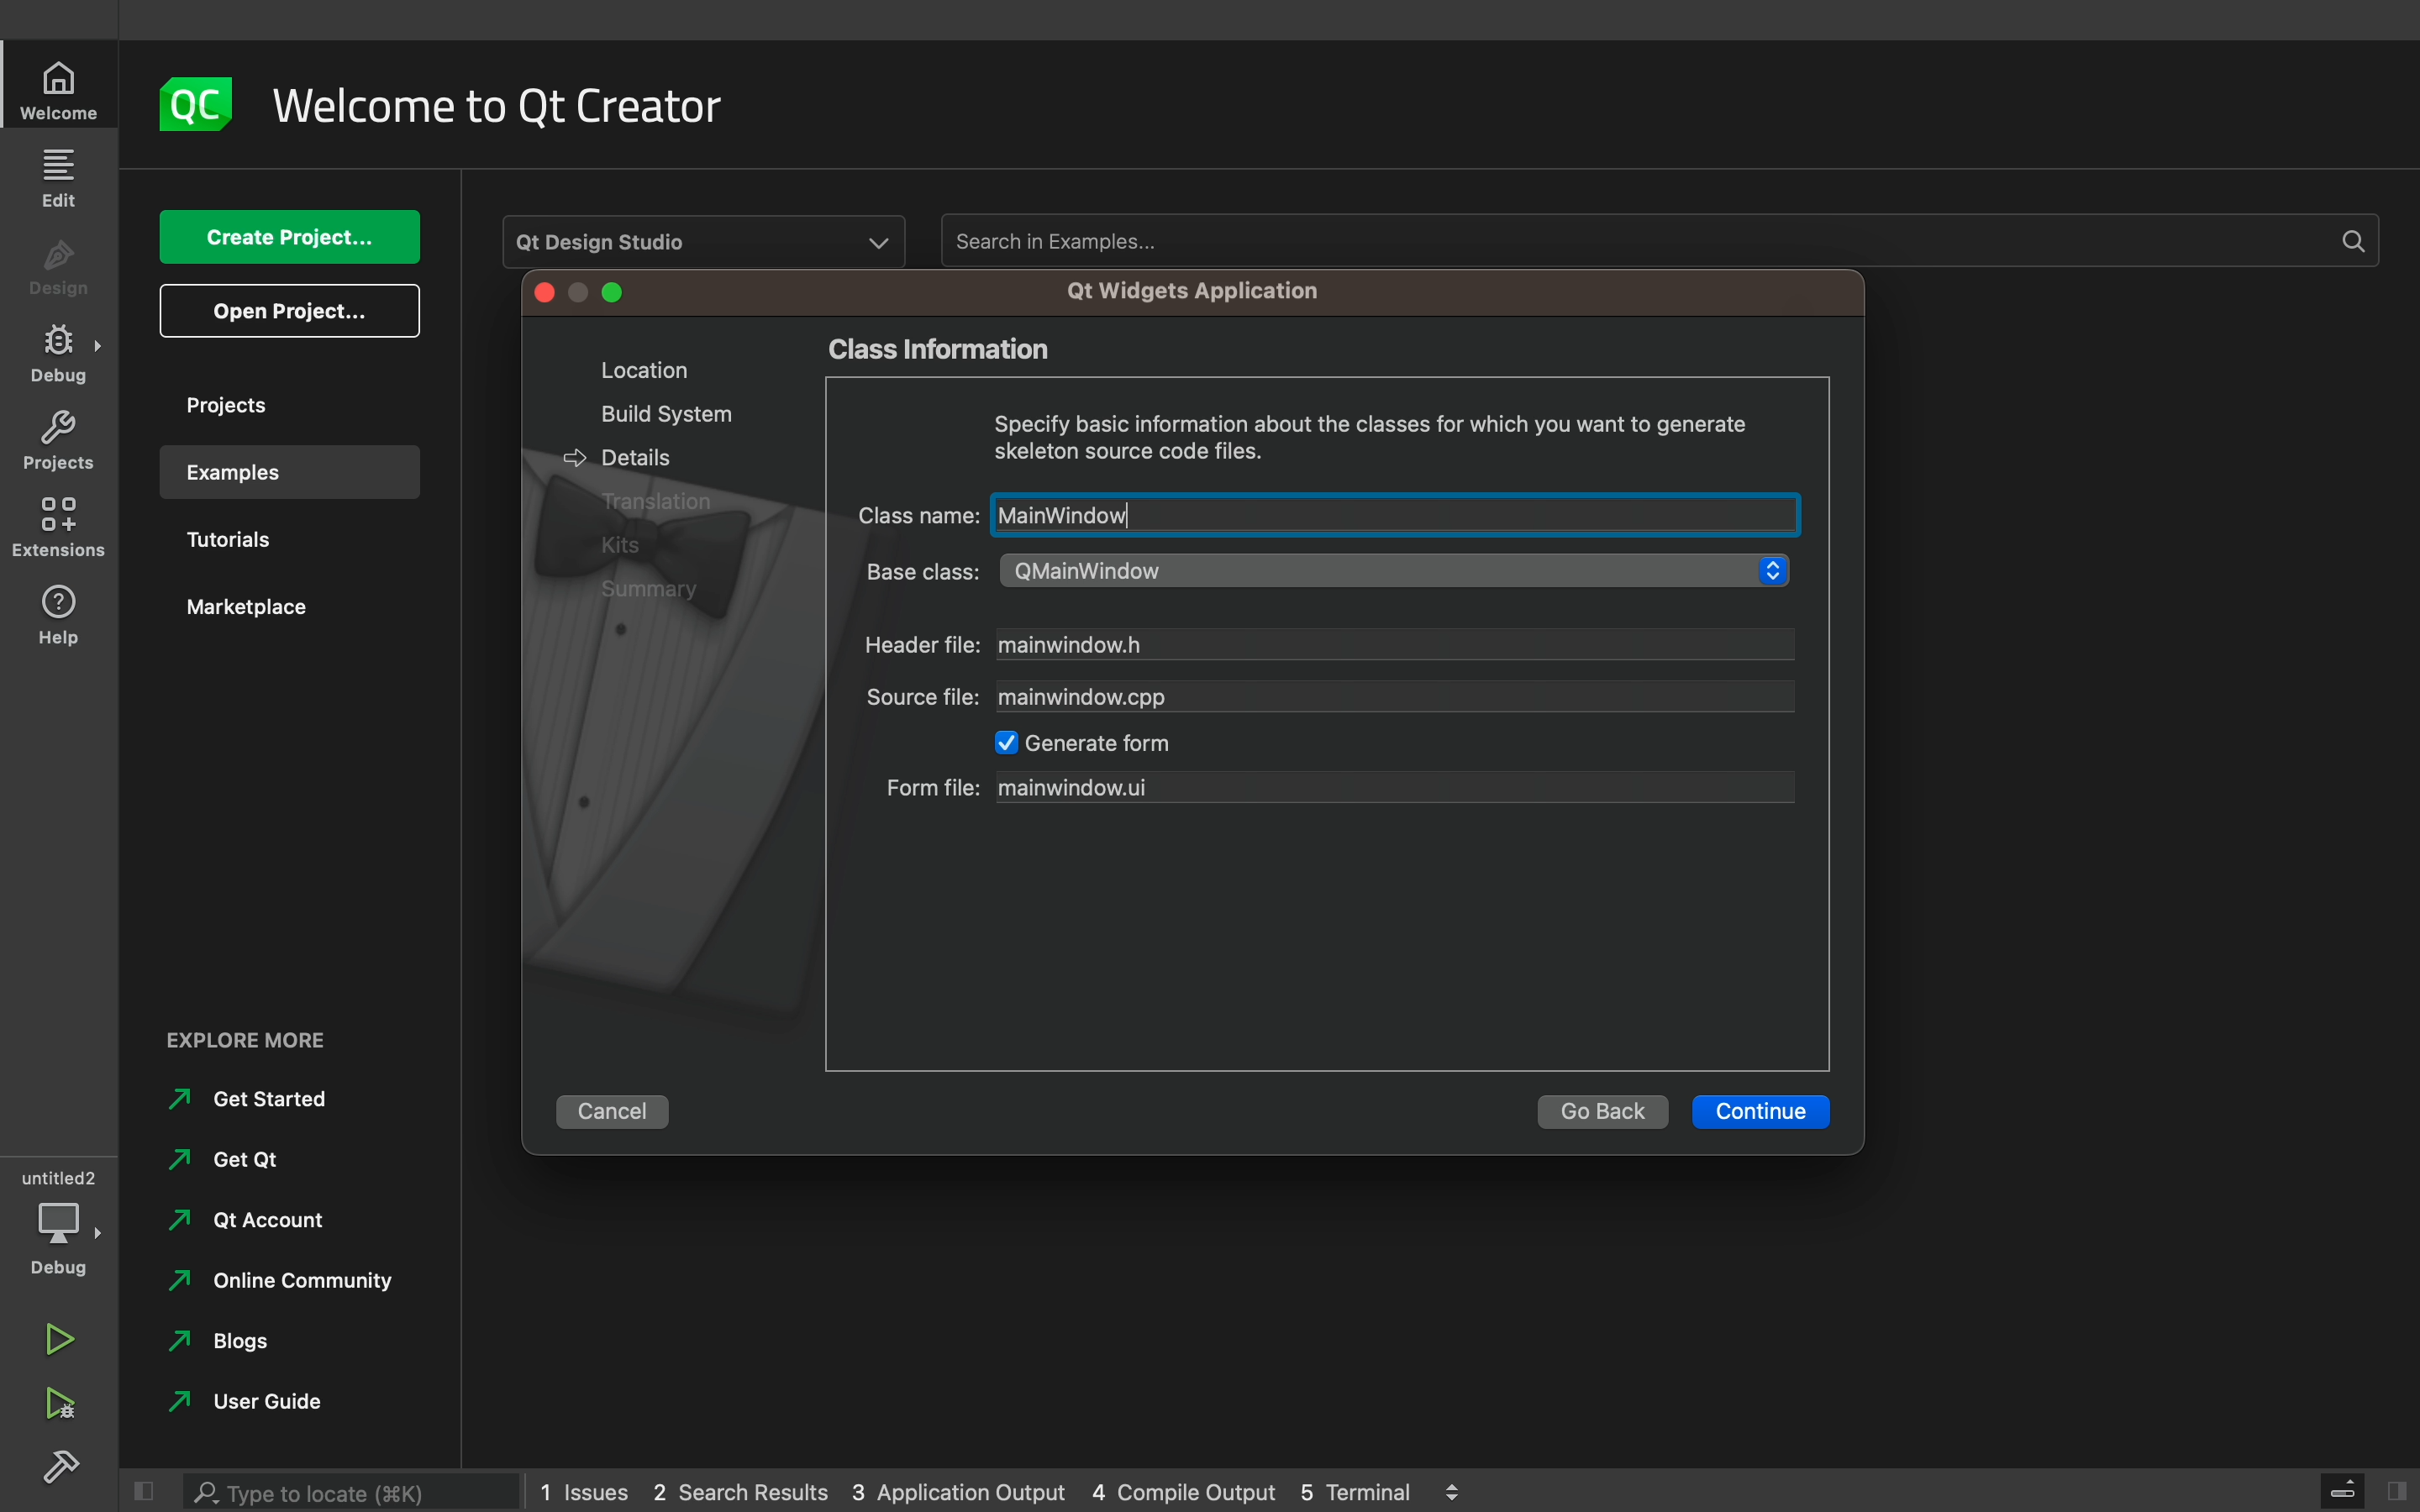 This screenshot has width=2420, height=1512. Describe the element at coordinates (1316, 570) in the screenshot. I see `Base Class: QMainWindow` at that location.